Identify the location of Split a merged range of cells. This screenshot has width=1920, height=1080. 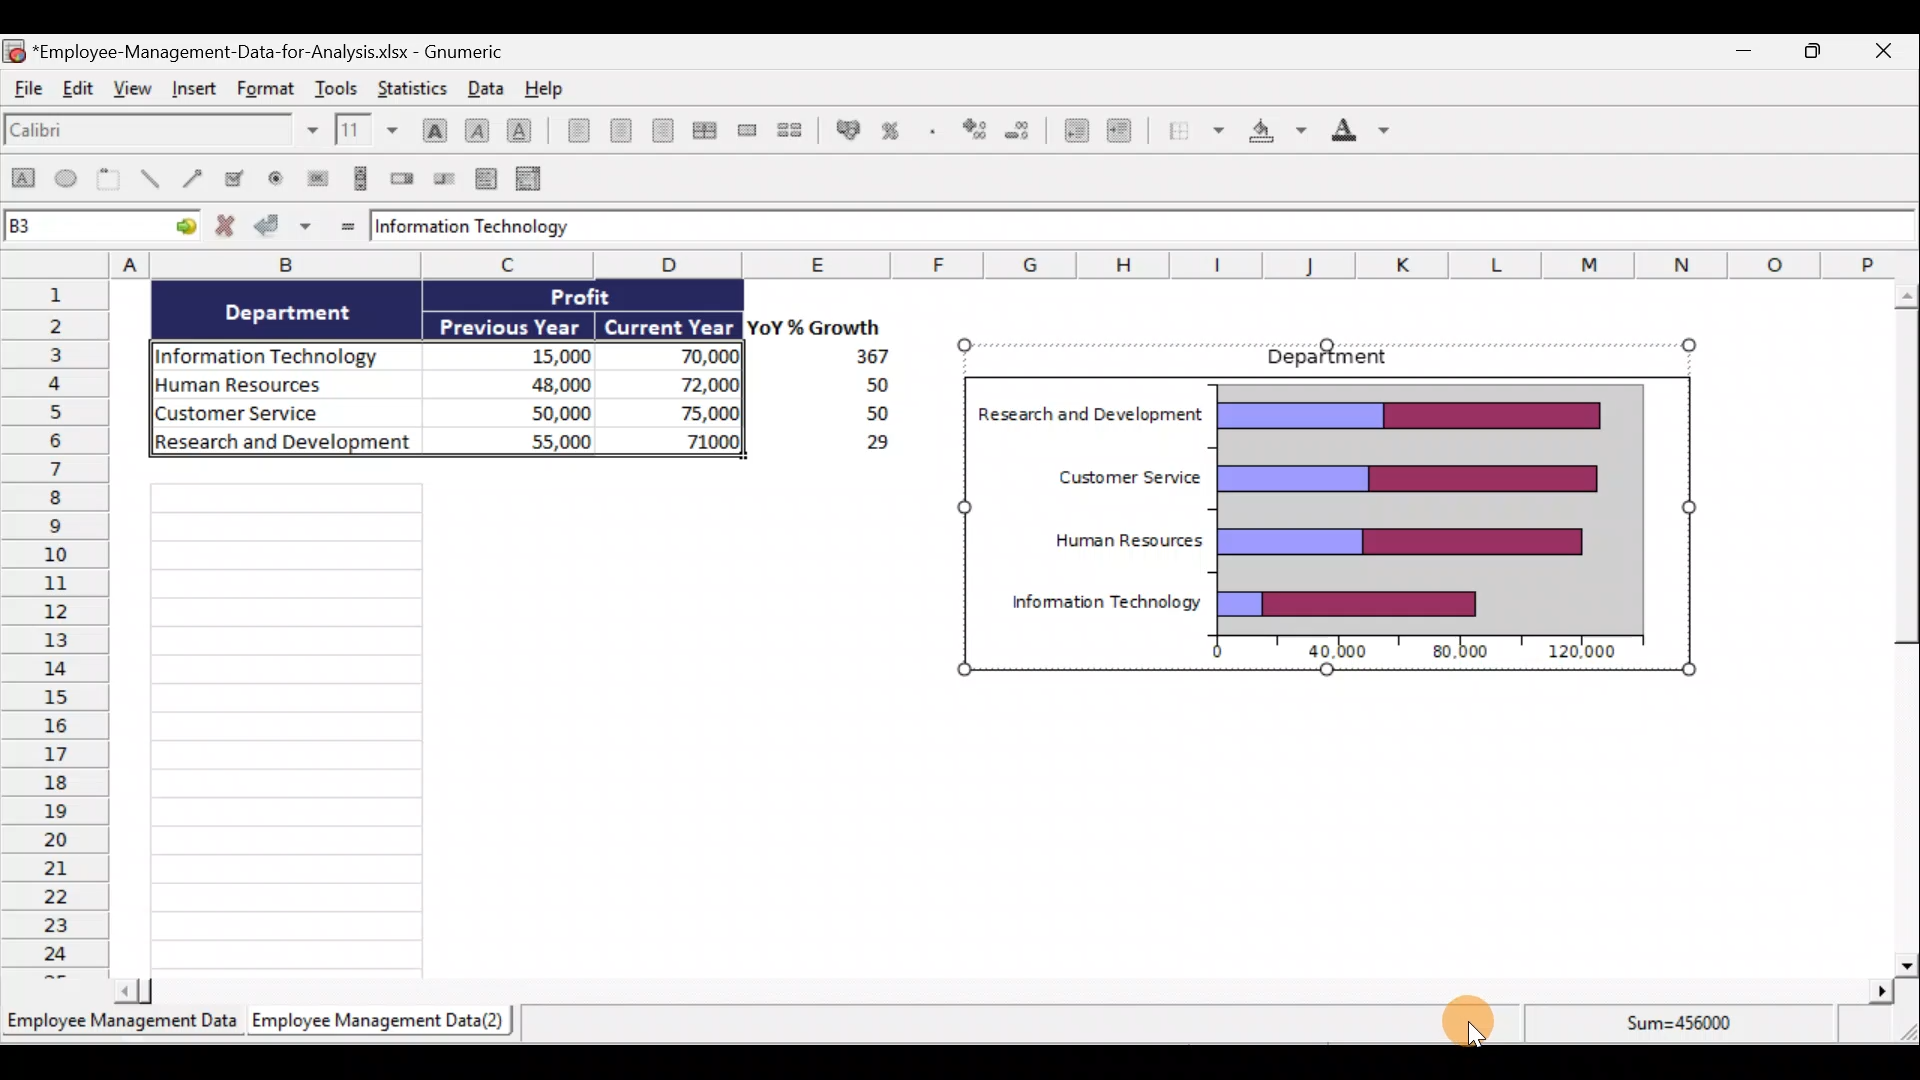
(798, 132).